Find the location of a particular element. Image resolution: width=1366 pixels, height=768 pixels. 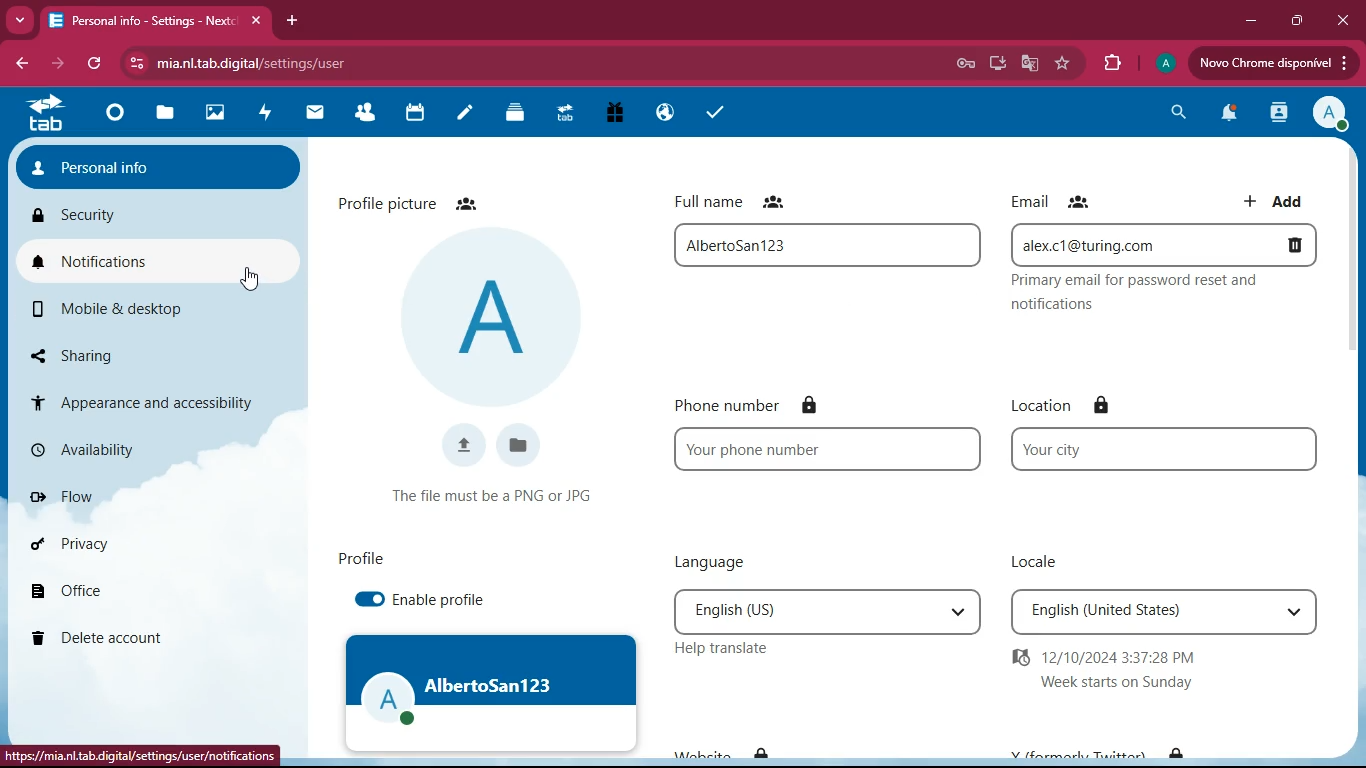

activity is located at coordinates (1278, 112).